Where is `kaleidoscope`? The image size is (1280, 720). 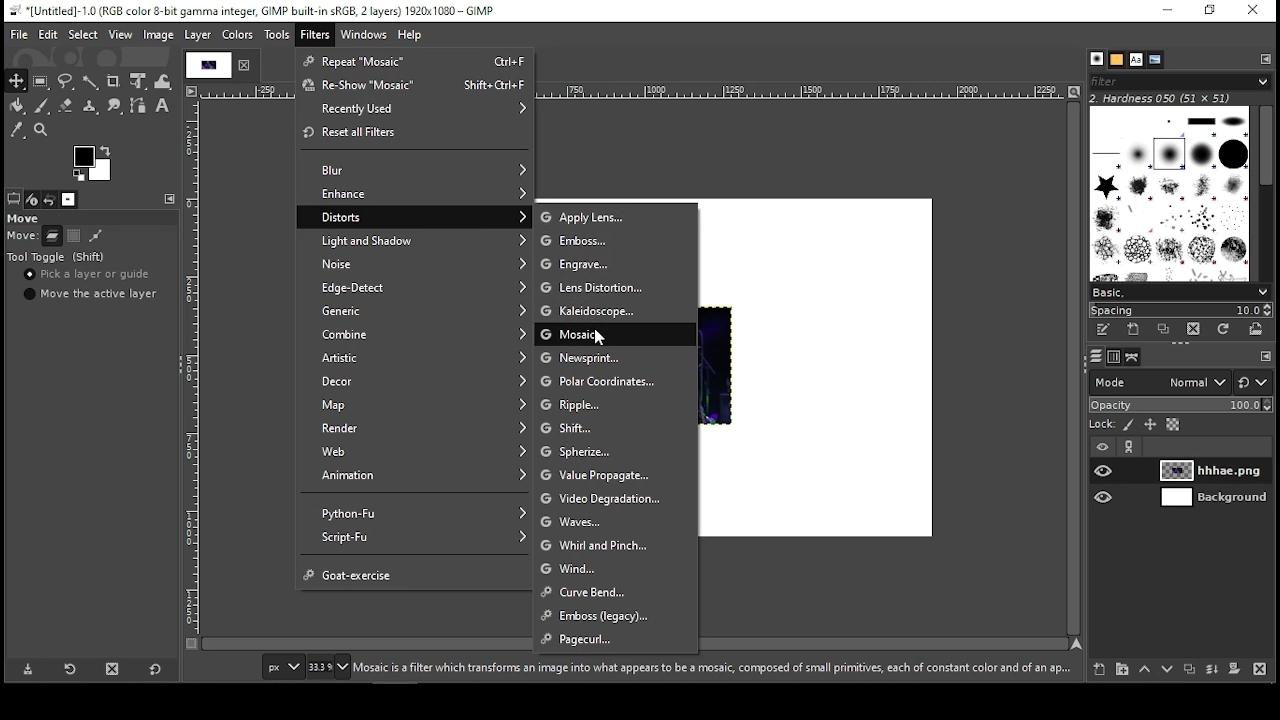 kaleidoscope is located at coordinates (614, 312).